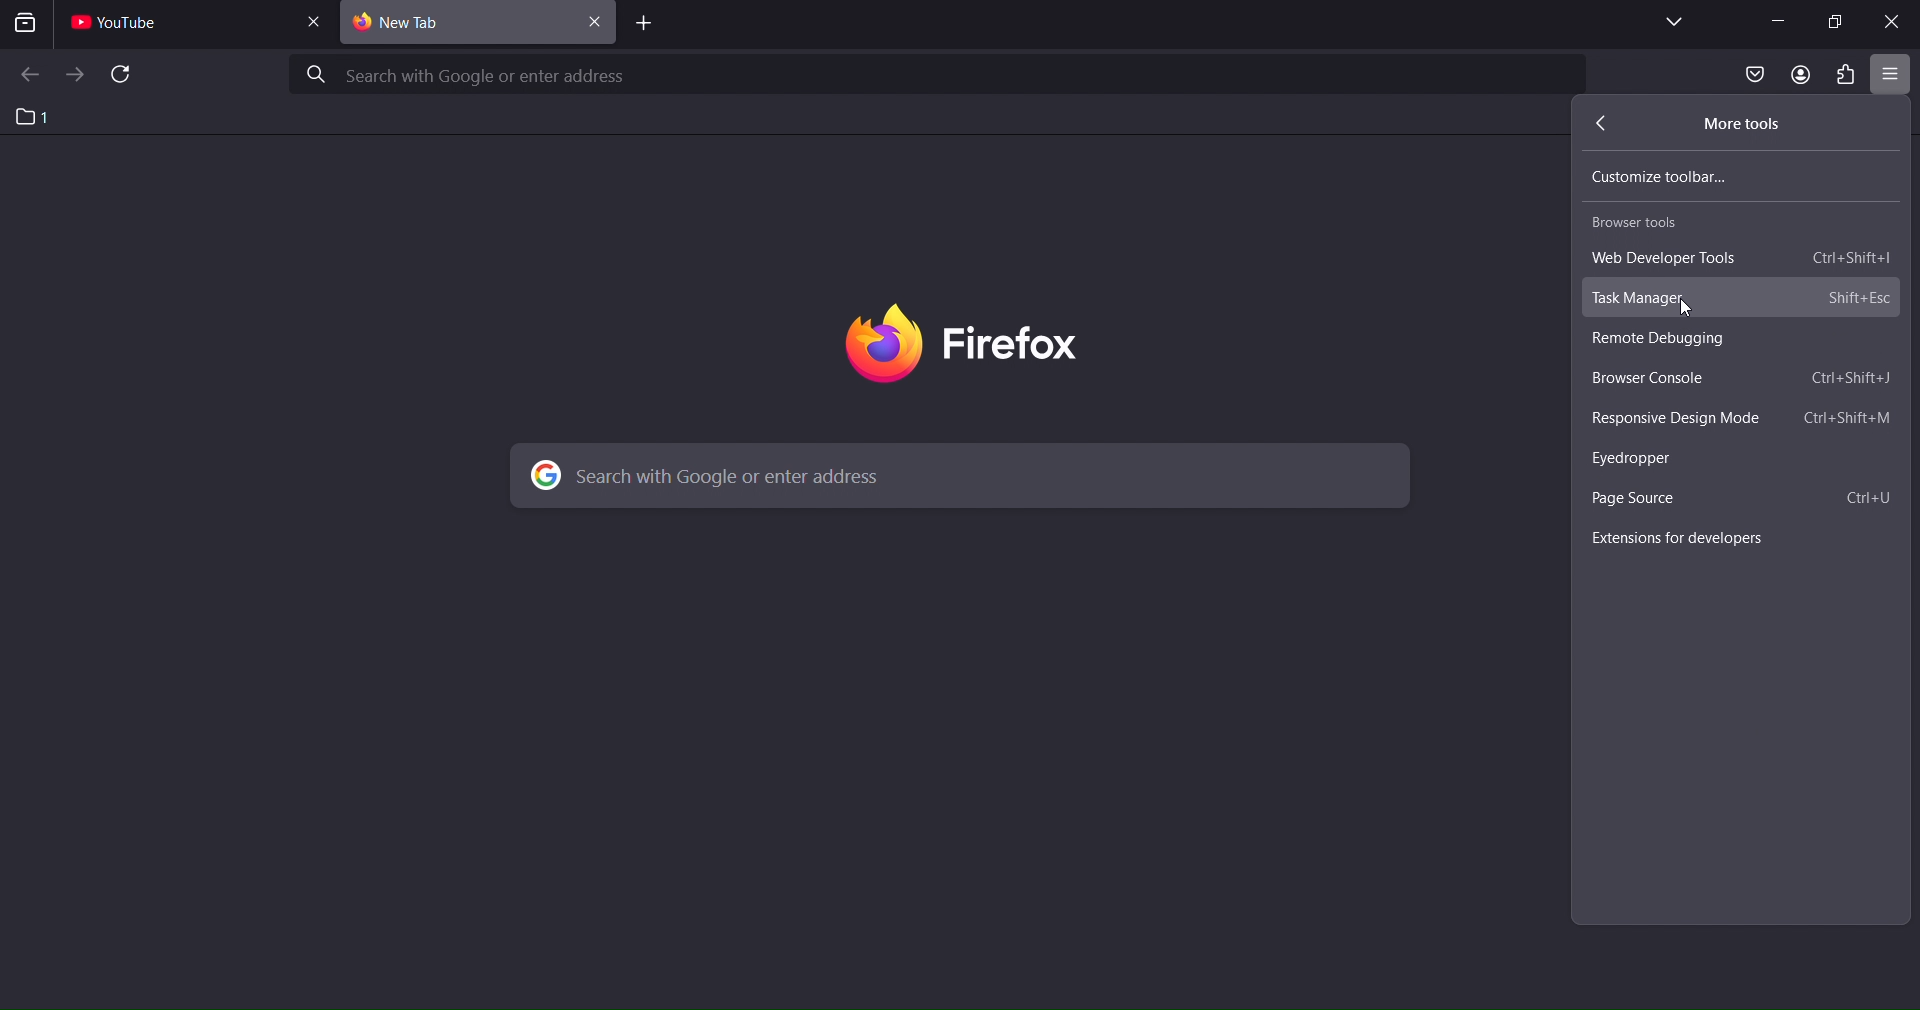 The image size is (1920, 1010). I want to click on open application menu, so click(1889, 76).